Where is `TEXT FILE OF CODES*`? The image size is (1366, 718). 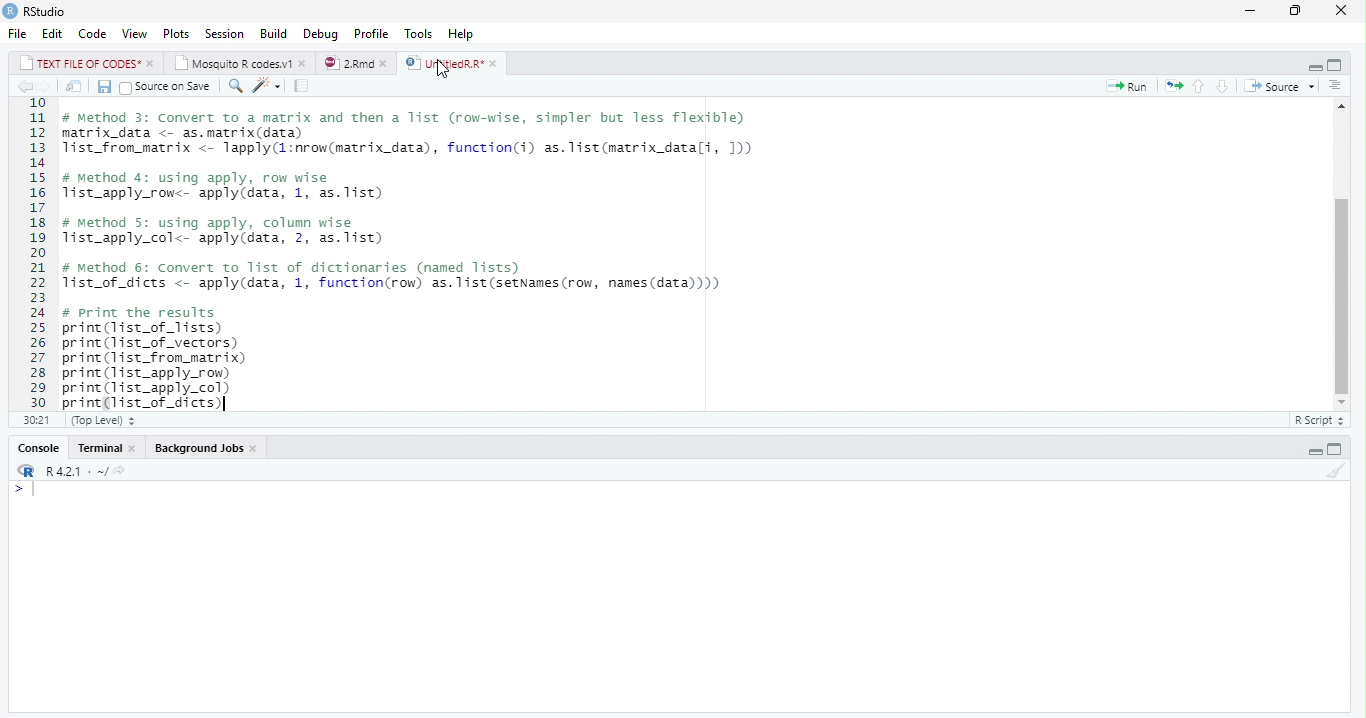
TEXT FILE OF CODES* is located at coordinates (86, 63).